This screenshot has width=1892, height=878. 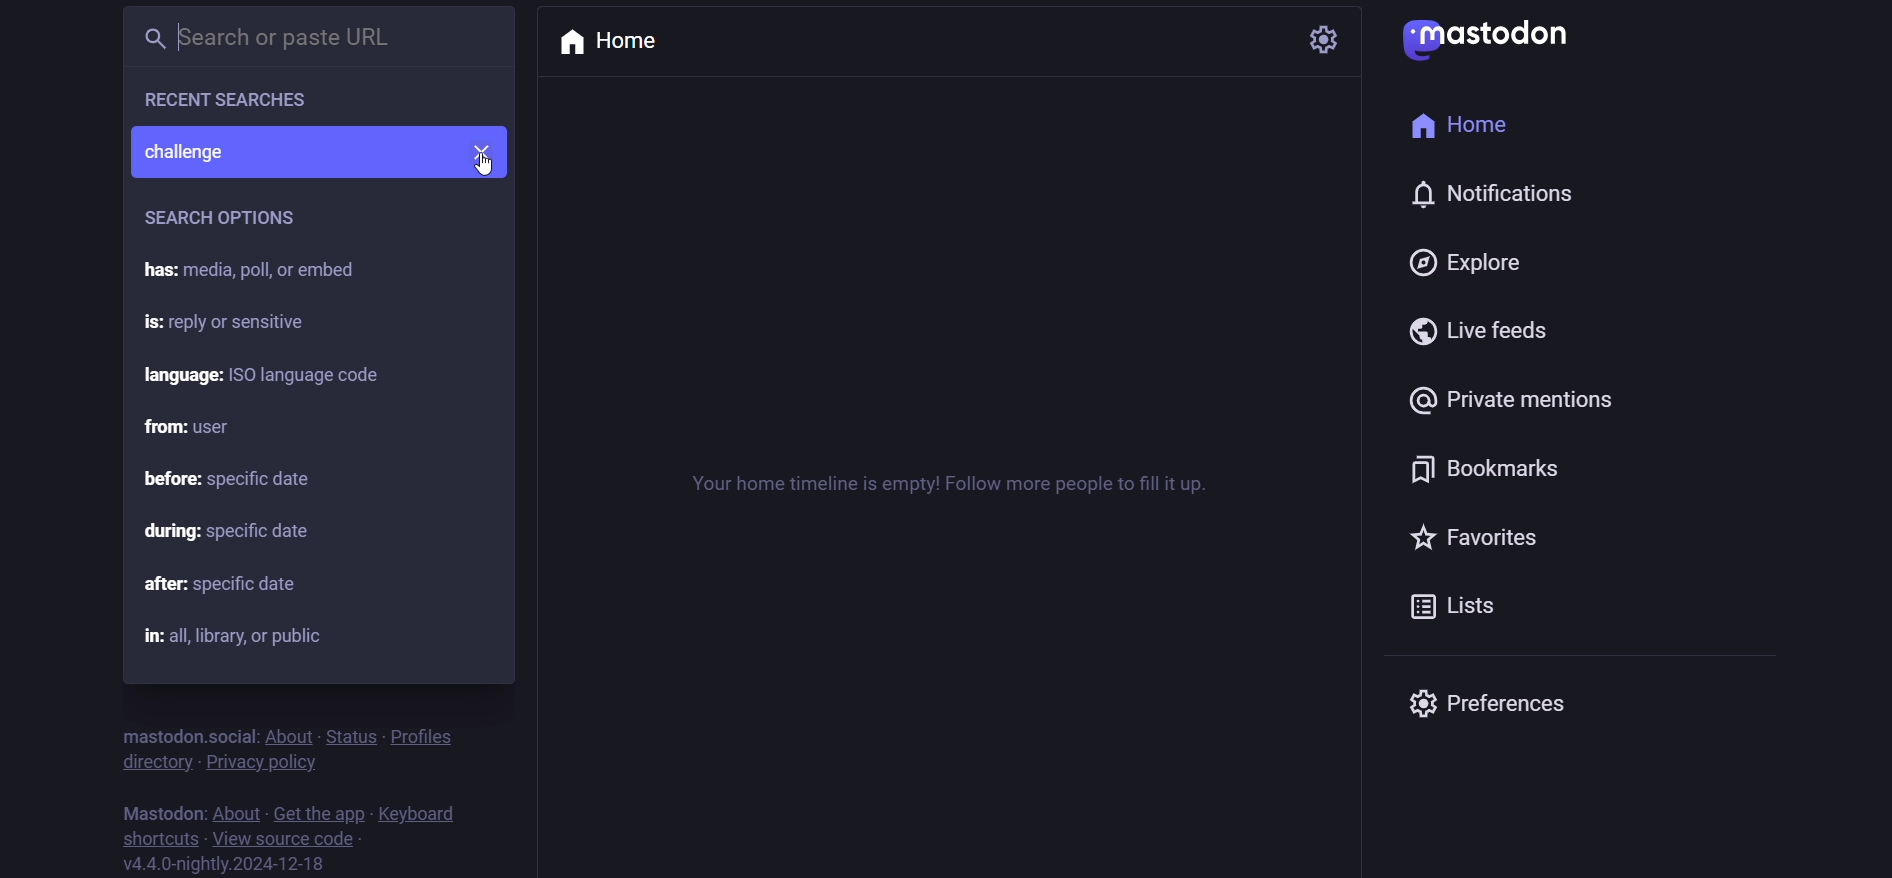 What do you see at coordinates (160, 839) in the screenshot?
I see `shortcut` at bounding box center [160, 839].